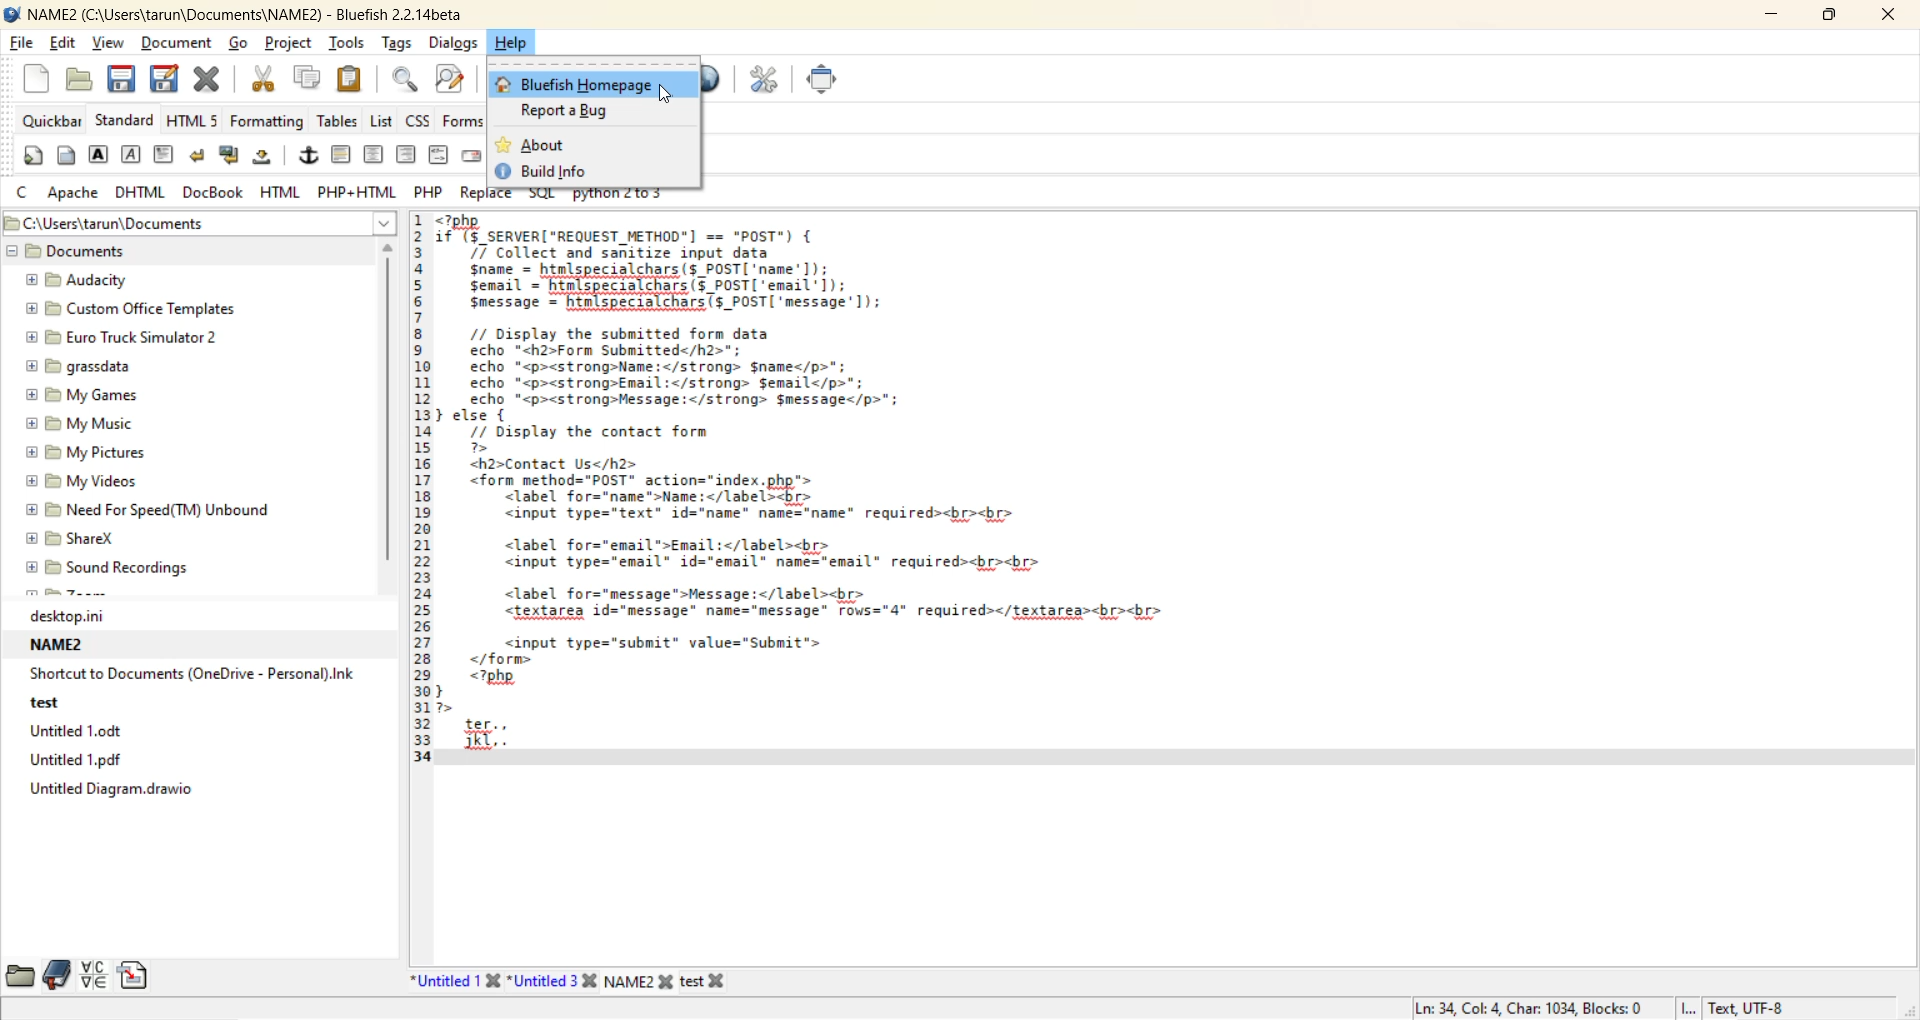  I want to click on find, so click(406, 81).